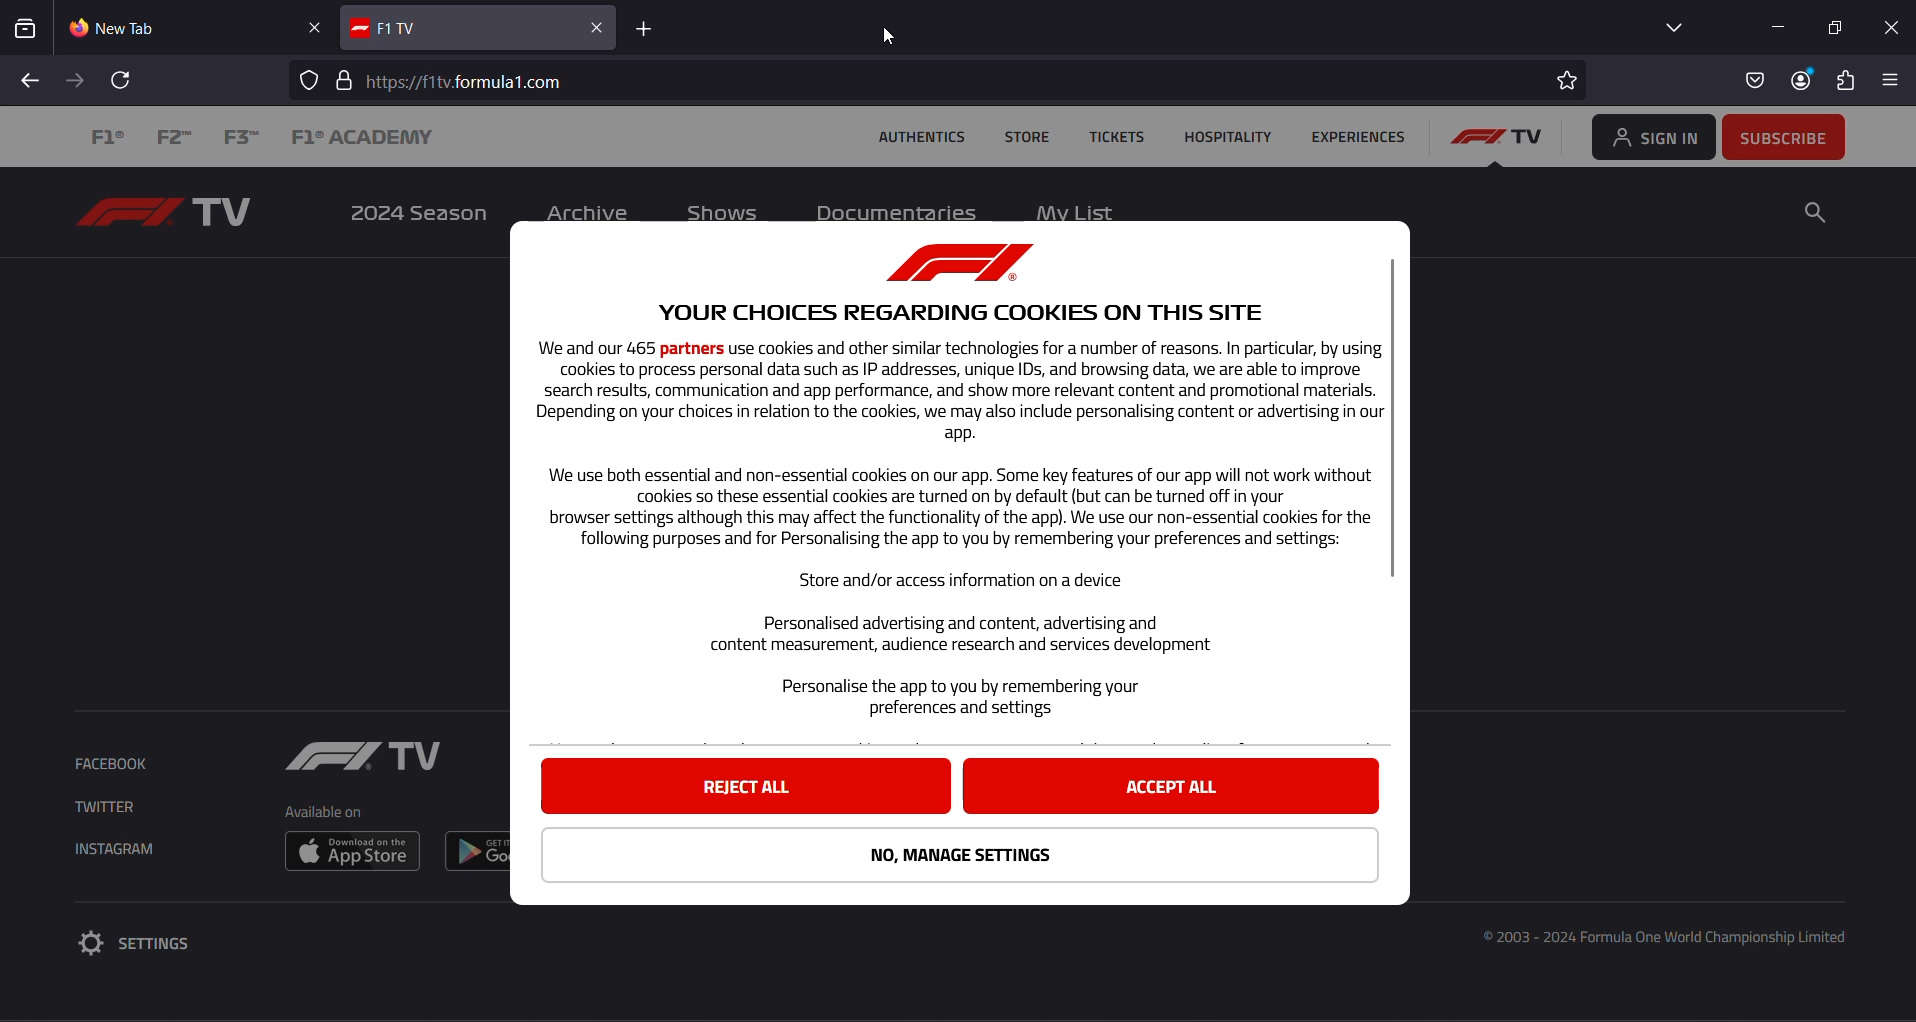 Image resolution: width=1916 pixels, height=1022 pixels. What do you see at coordinates (724, 211) in the screenshot?
I see `shows` at bounding box center [724, 211].